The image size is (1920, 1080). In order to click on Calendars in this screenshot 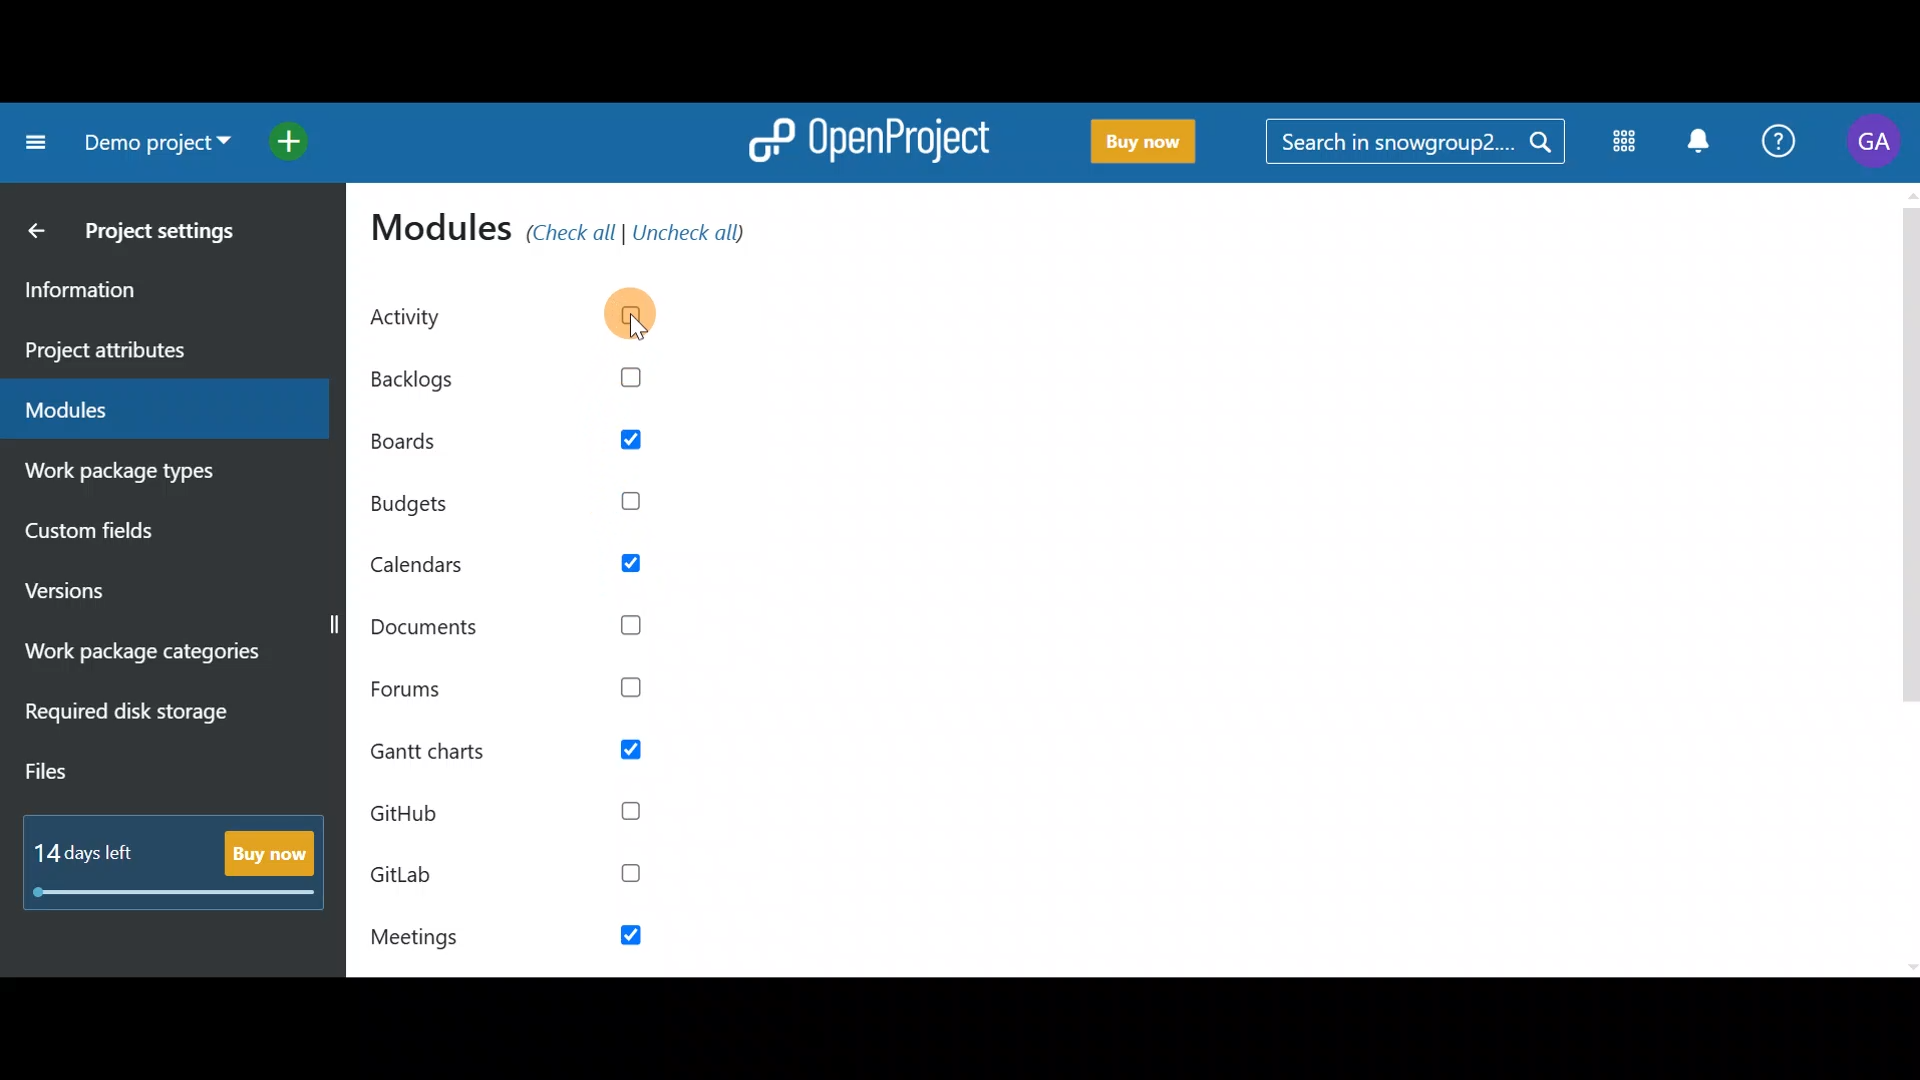, I will do `click(529, 570)`.